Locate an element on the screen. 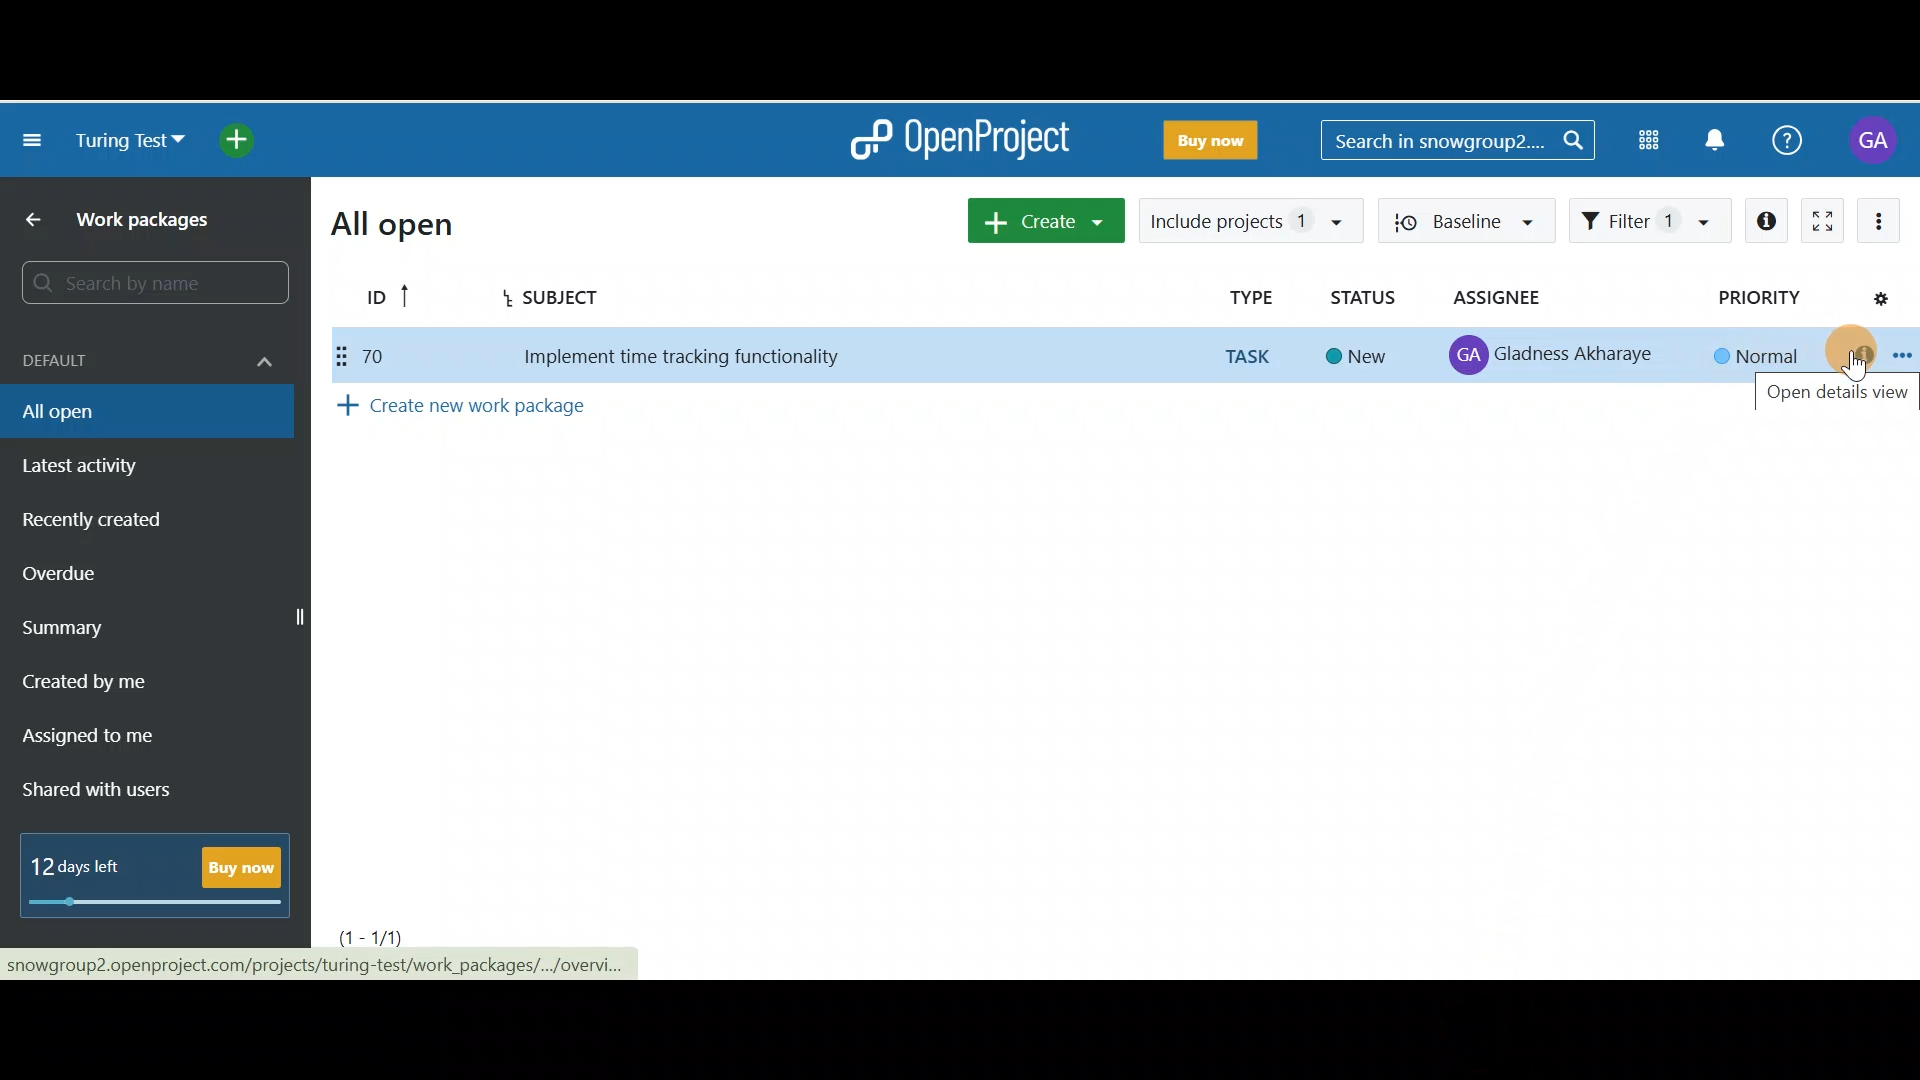 This screenshot has width=1920, height=1080. Priority is located at coordinates (1759, 296).